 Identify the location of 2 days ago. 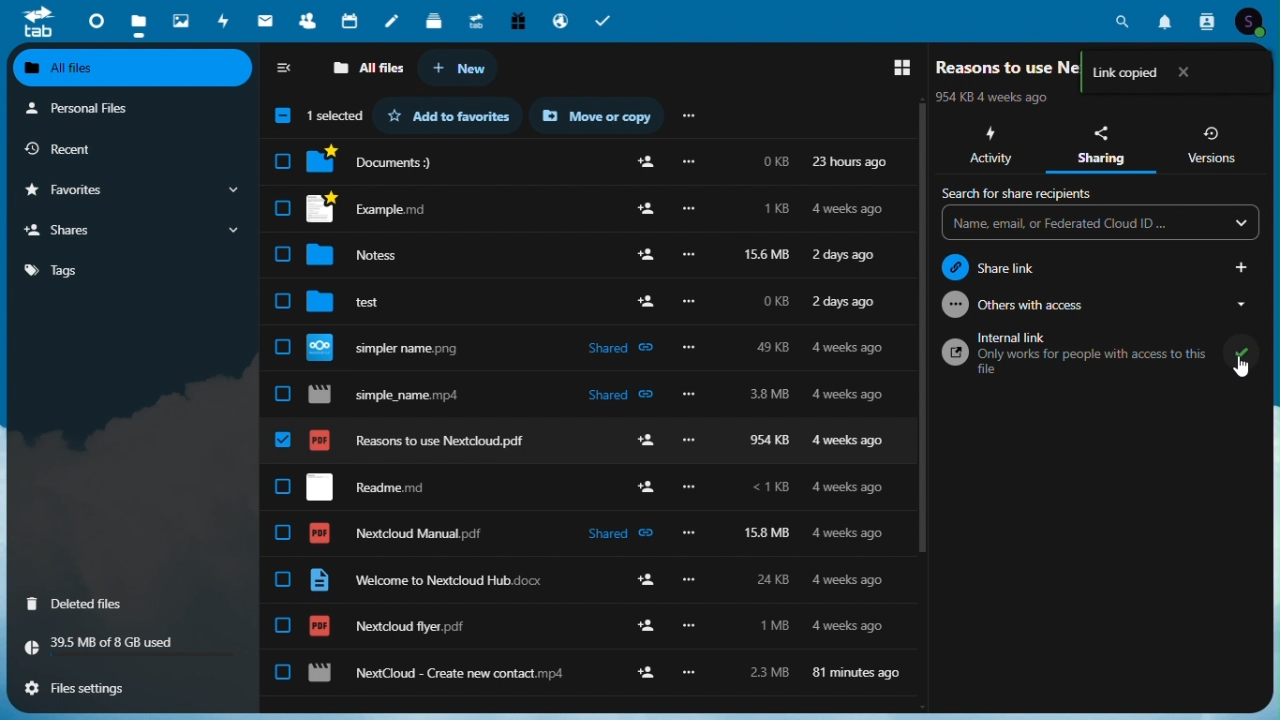
(848, 255).